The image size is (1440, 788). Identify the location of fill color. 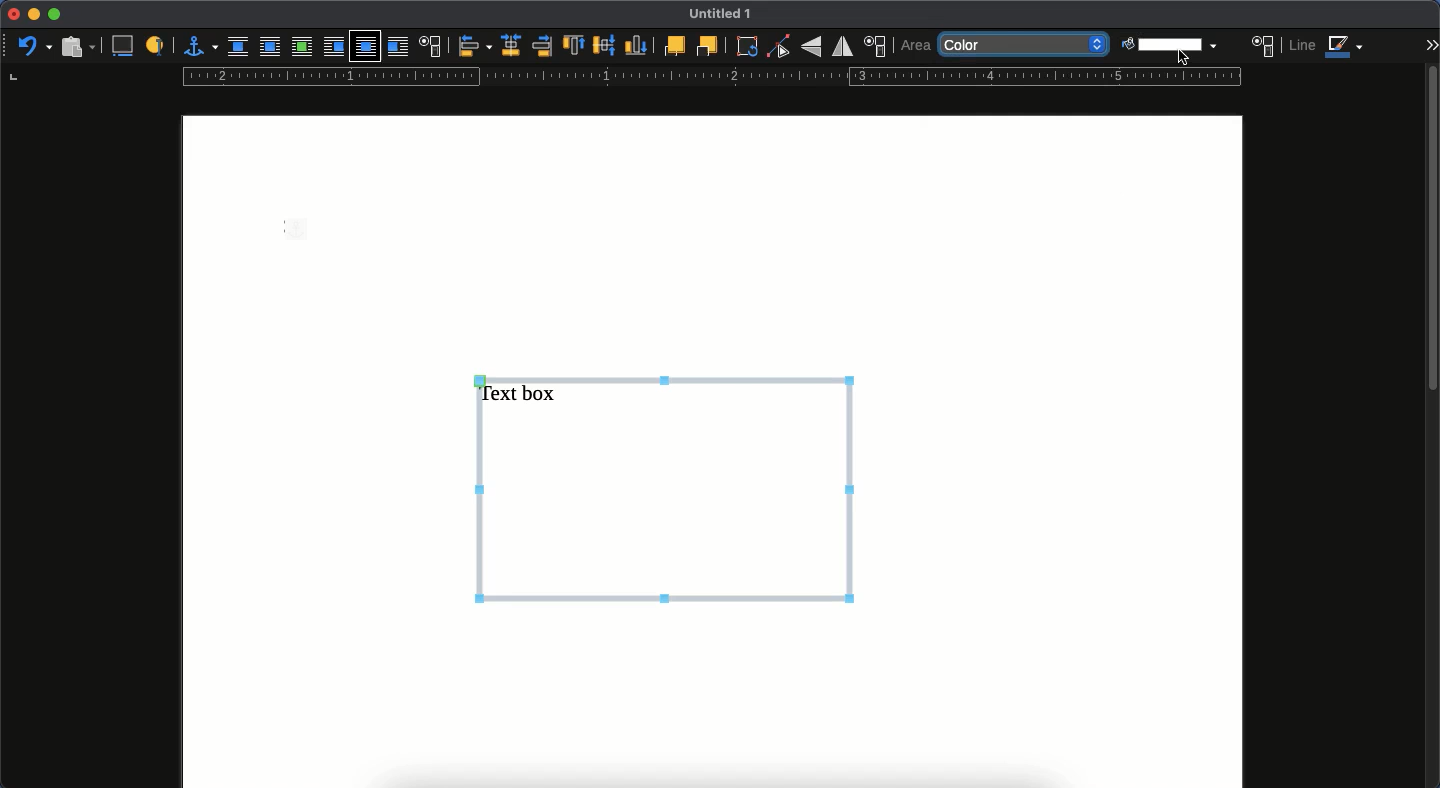
(1164, 40).